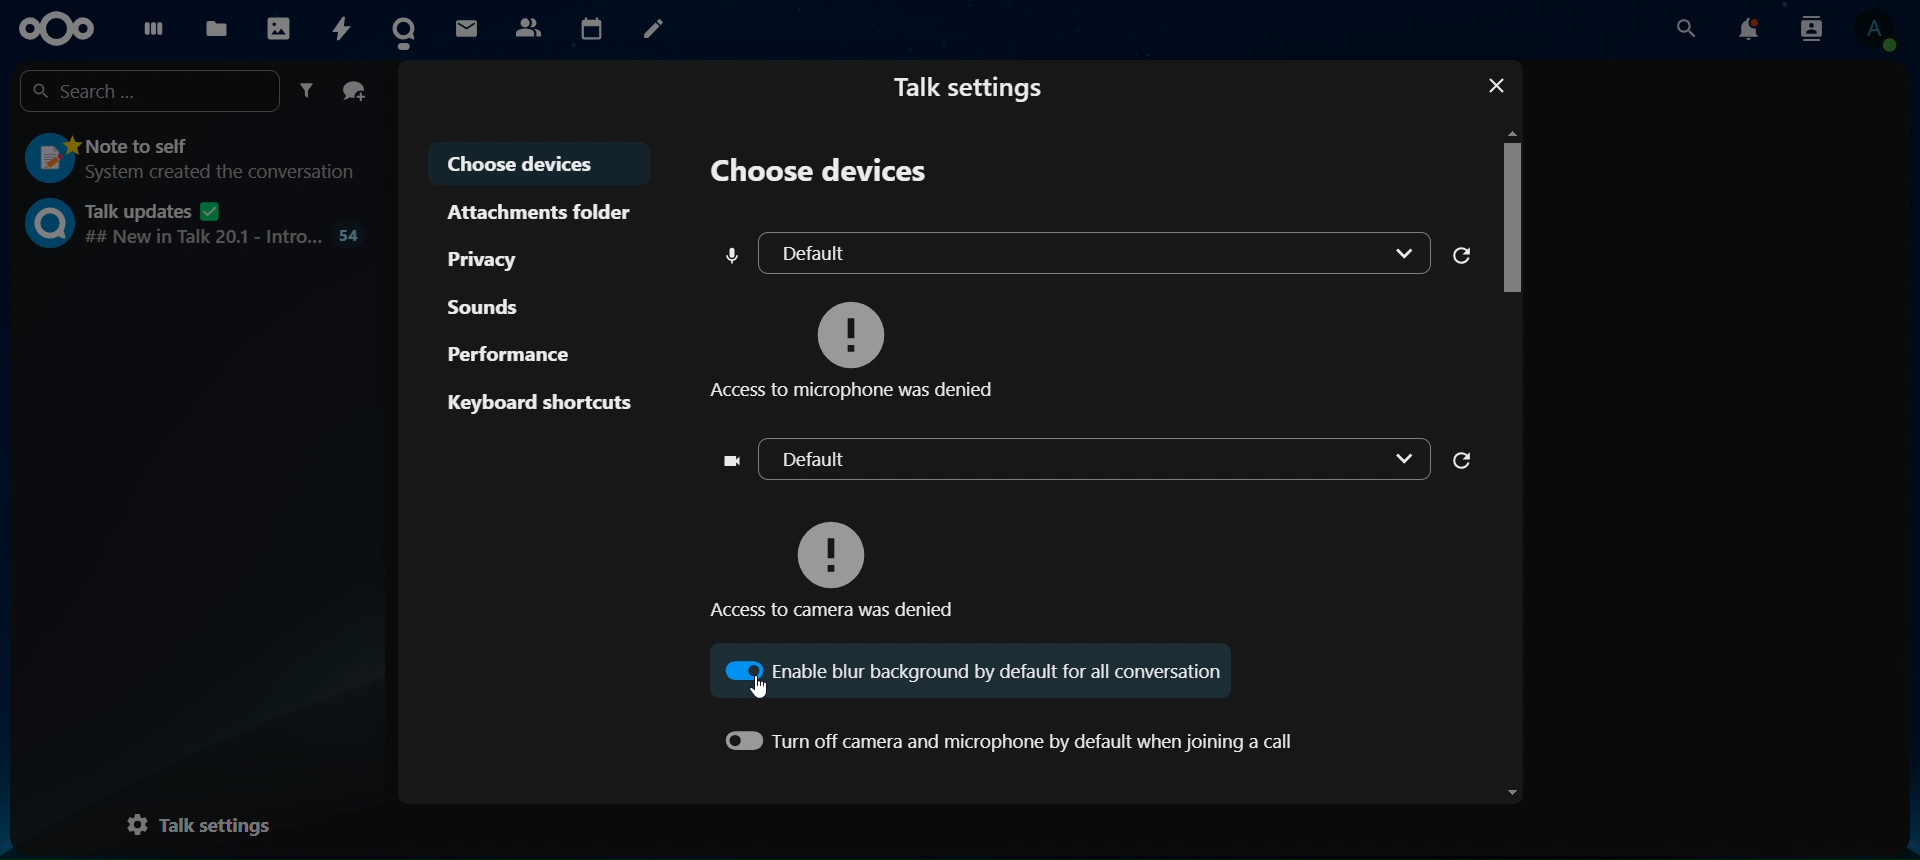 The height and width of the screenshot is (860, 1920). What do you see at coordinates (192, 160) in the screenshot?
I see `note to self` at bounding box center [192, 160].